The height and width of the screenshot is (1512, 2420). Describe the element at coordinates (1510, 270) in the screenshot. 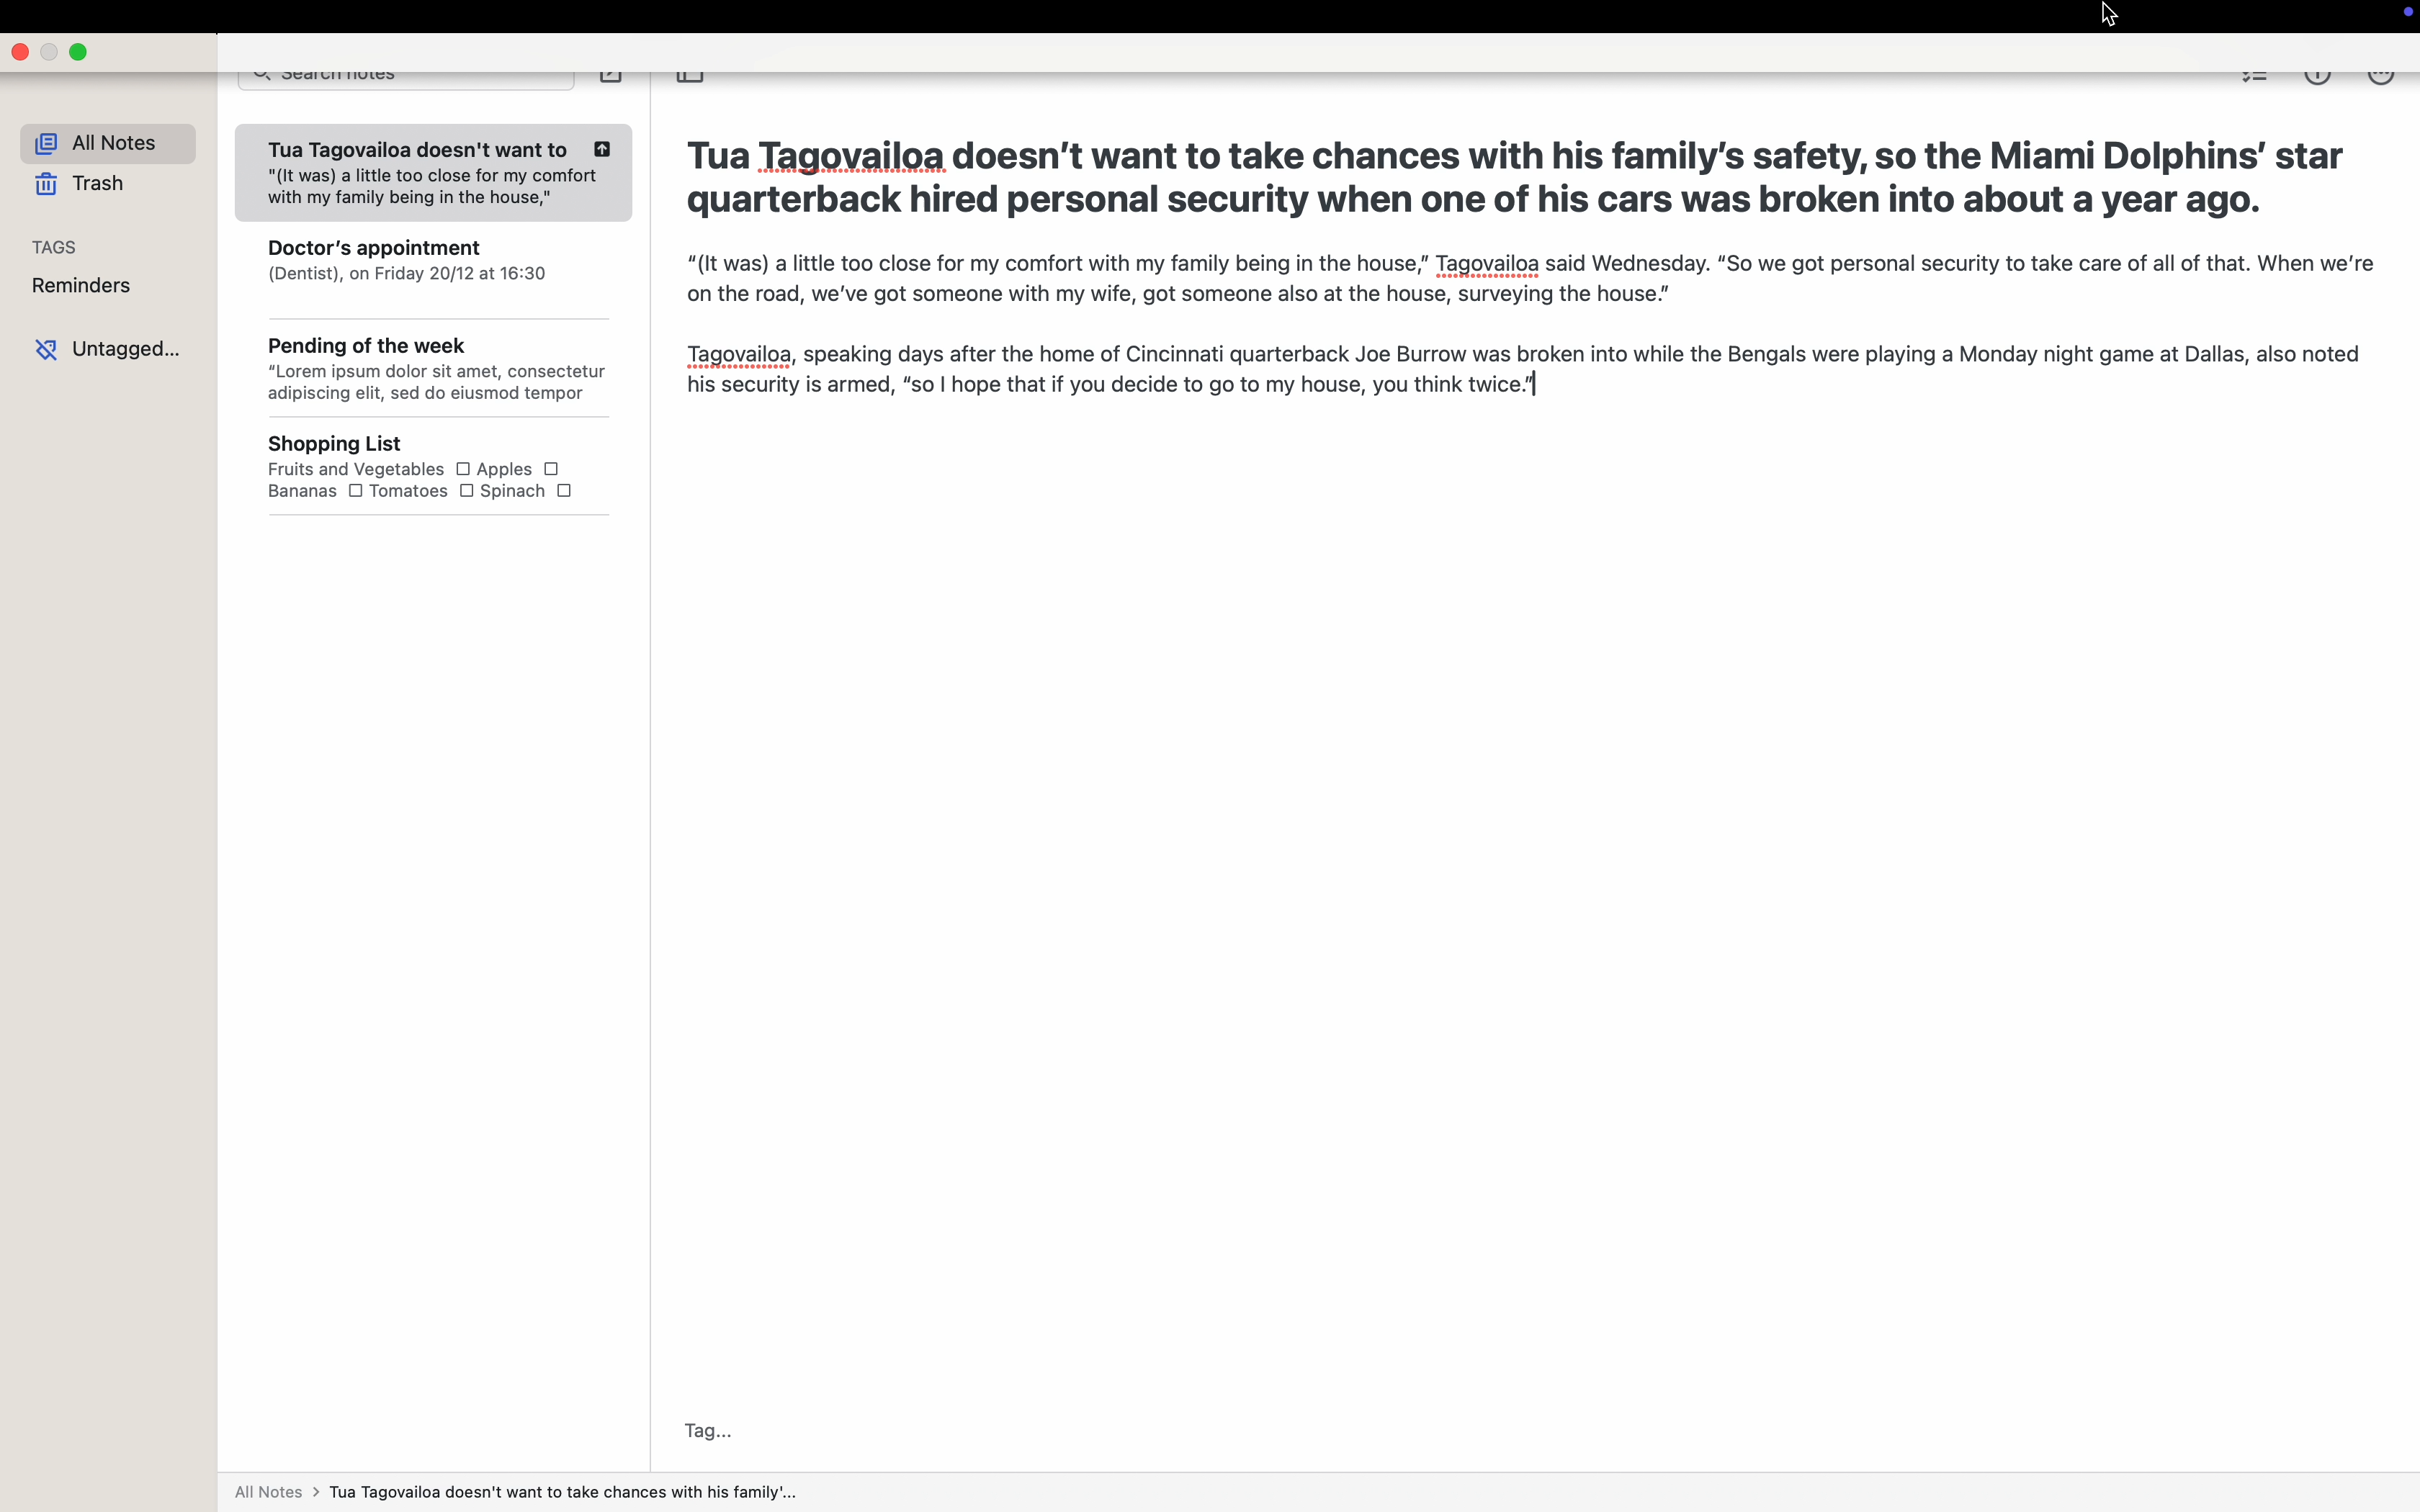

I see `Tua Tagovailoa doesn’t want to take chances with his family's safety, so the Miami Dolphins’ star
quarterback hired personal security when one of his cars was broken into about a year ago.

"(It was) a little too close for my comfort with my family being in the house,” Tagovailoa said Wednesday. “So we got personal security to take care of all of that. When we're
on the road, we've got someone with my wife, got someone also at the house, surveying the house.”

Tagovailoa, speaking days after the home of Cincinnati quarterback Joe Burrow was broken into while the Bengals were playing a Monday night game at Dallas, also noted
his security is armed, “so | hope that if you decide to go to my house, you think twice]` at that location.